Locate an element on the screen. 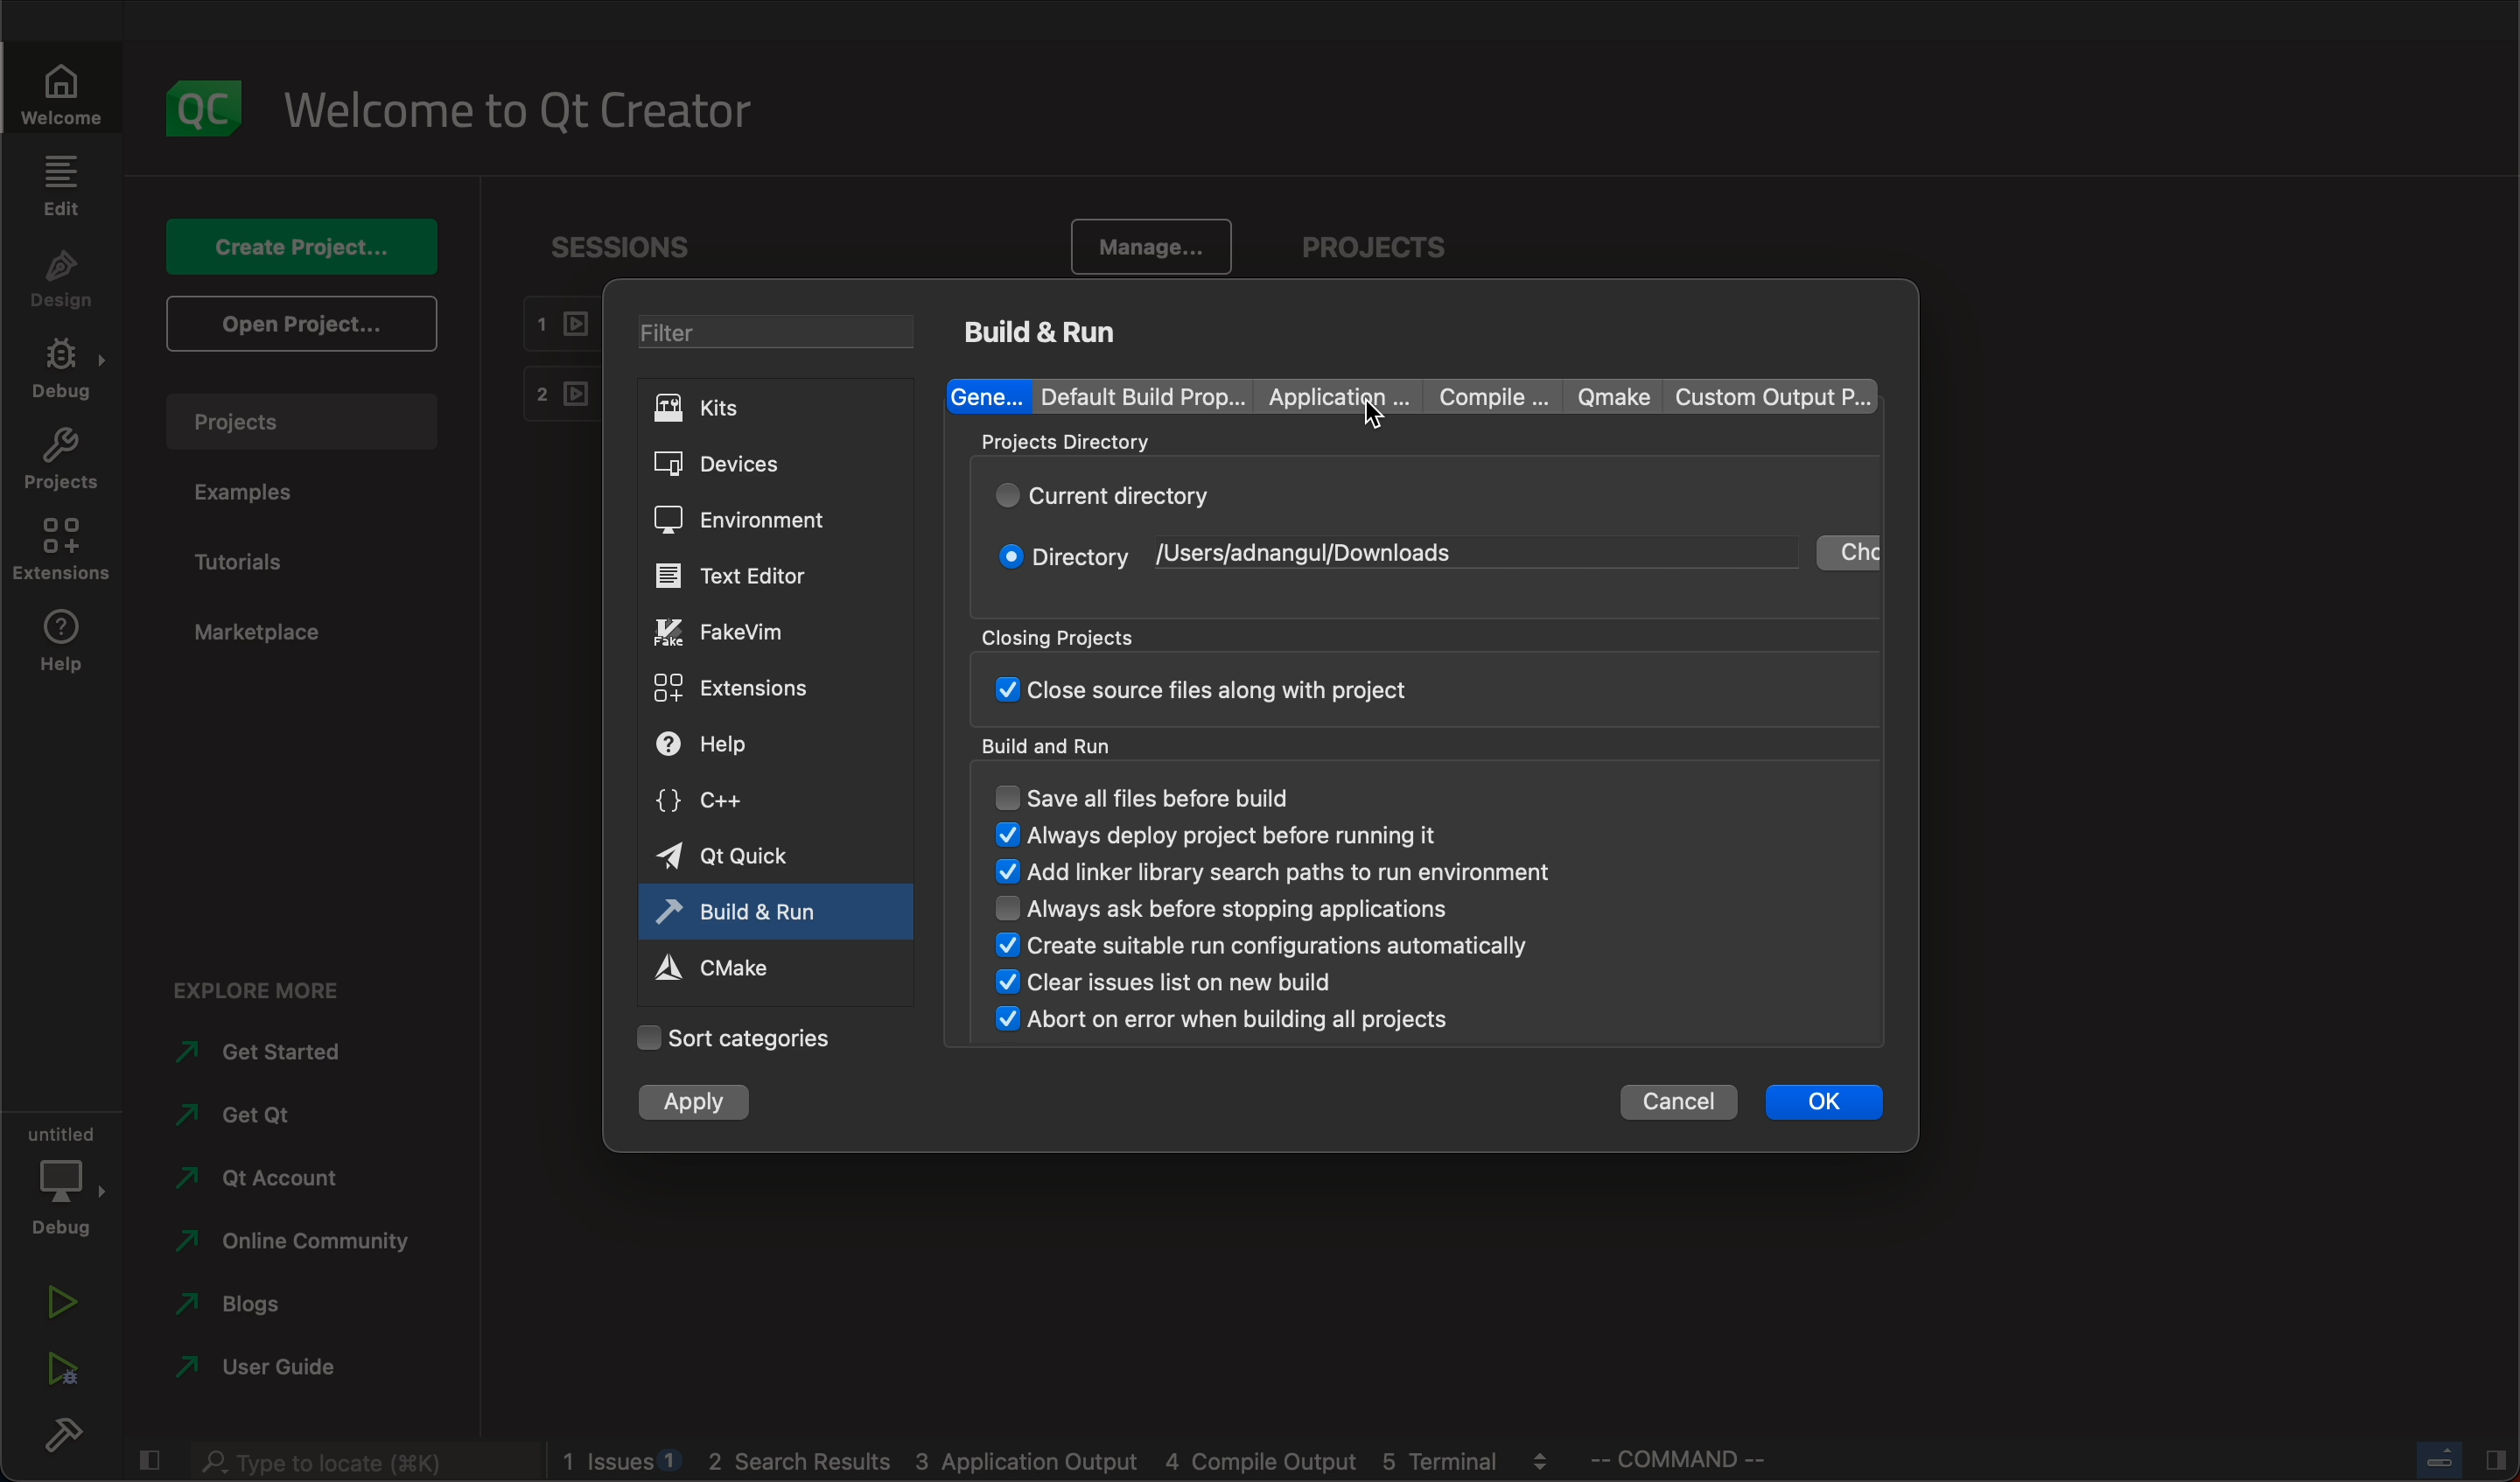 The height and width of the screenshot is (1482, 2520). / Abort on error when building all projects is located at coordinates (1224, 1020).